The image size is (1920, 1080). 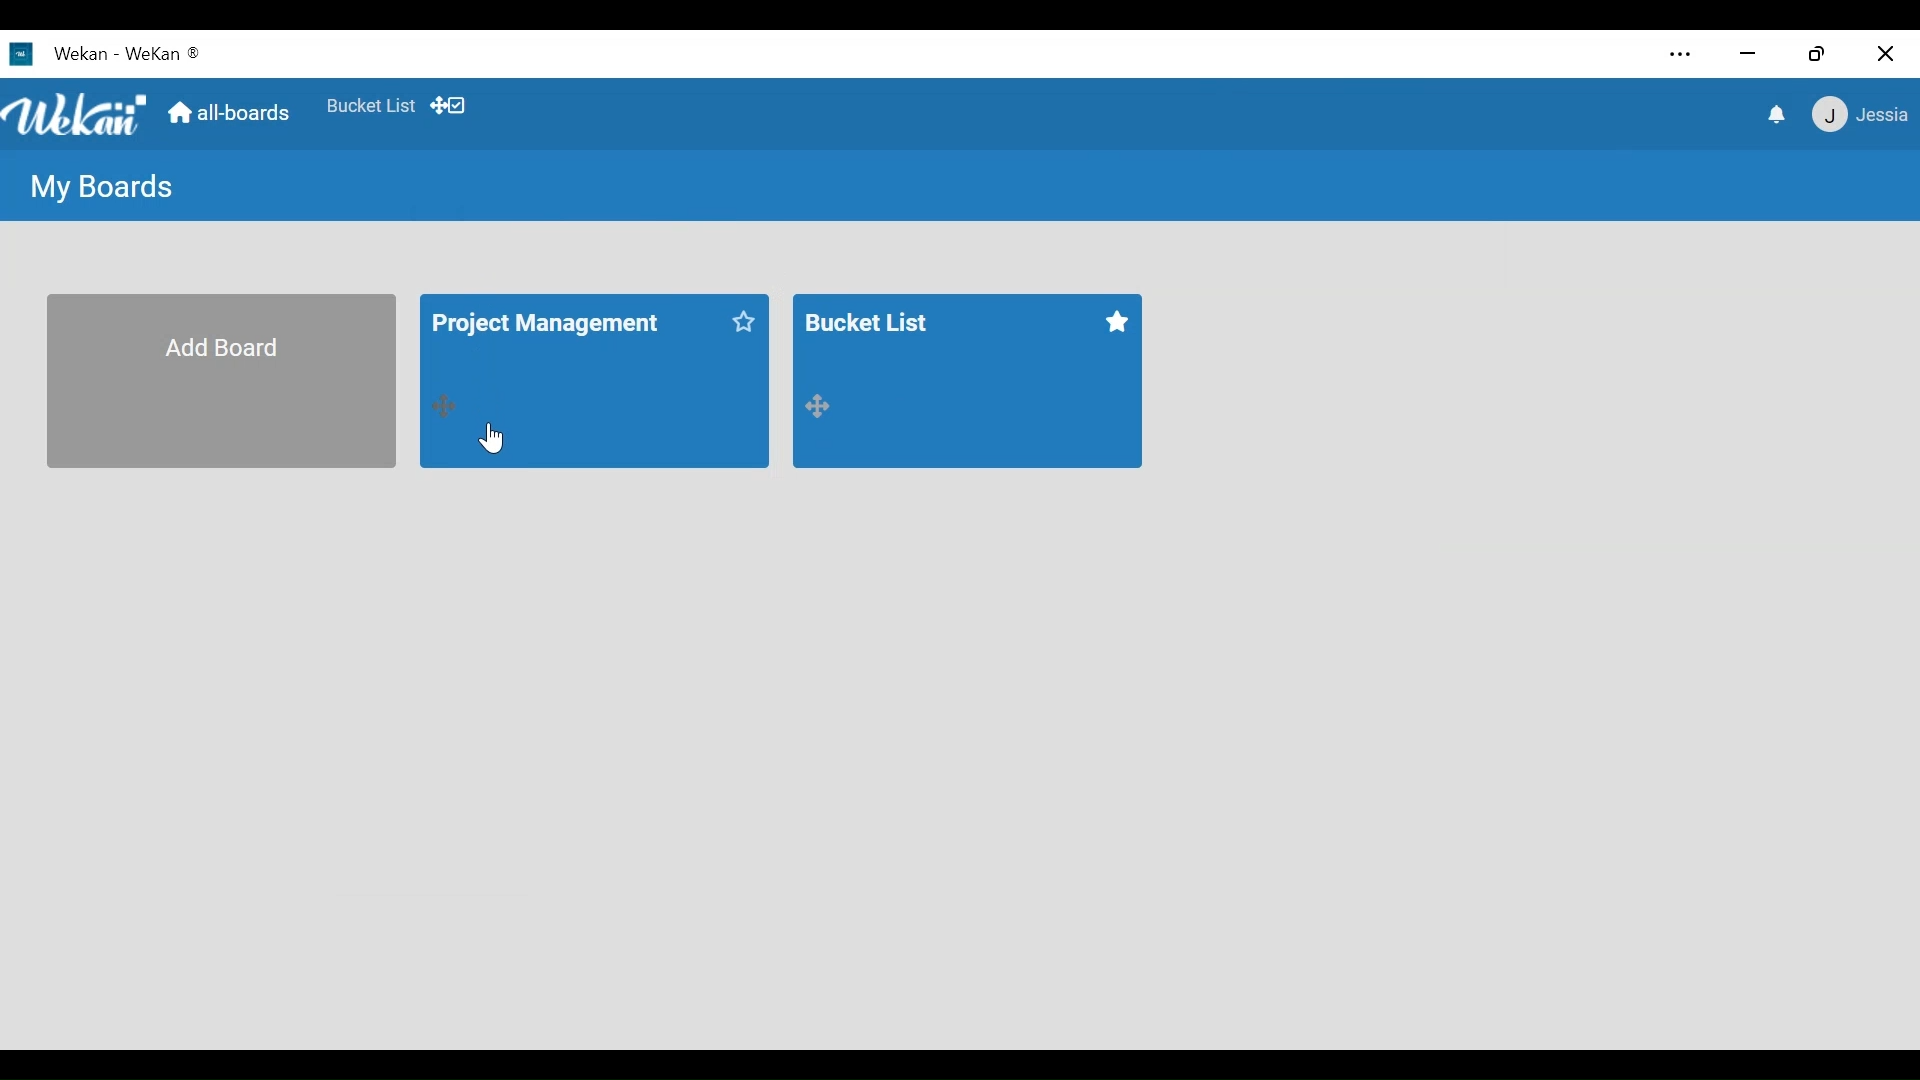 What do you see at coordinates (1750, 55) in the screenshot?
I see `minimize` at bounding box center [1750, 55].